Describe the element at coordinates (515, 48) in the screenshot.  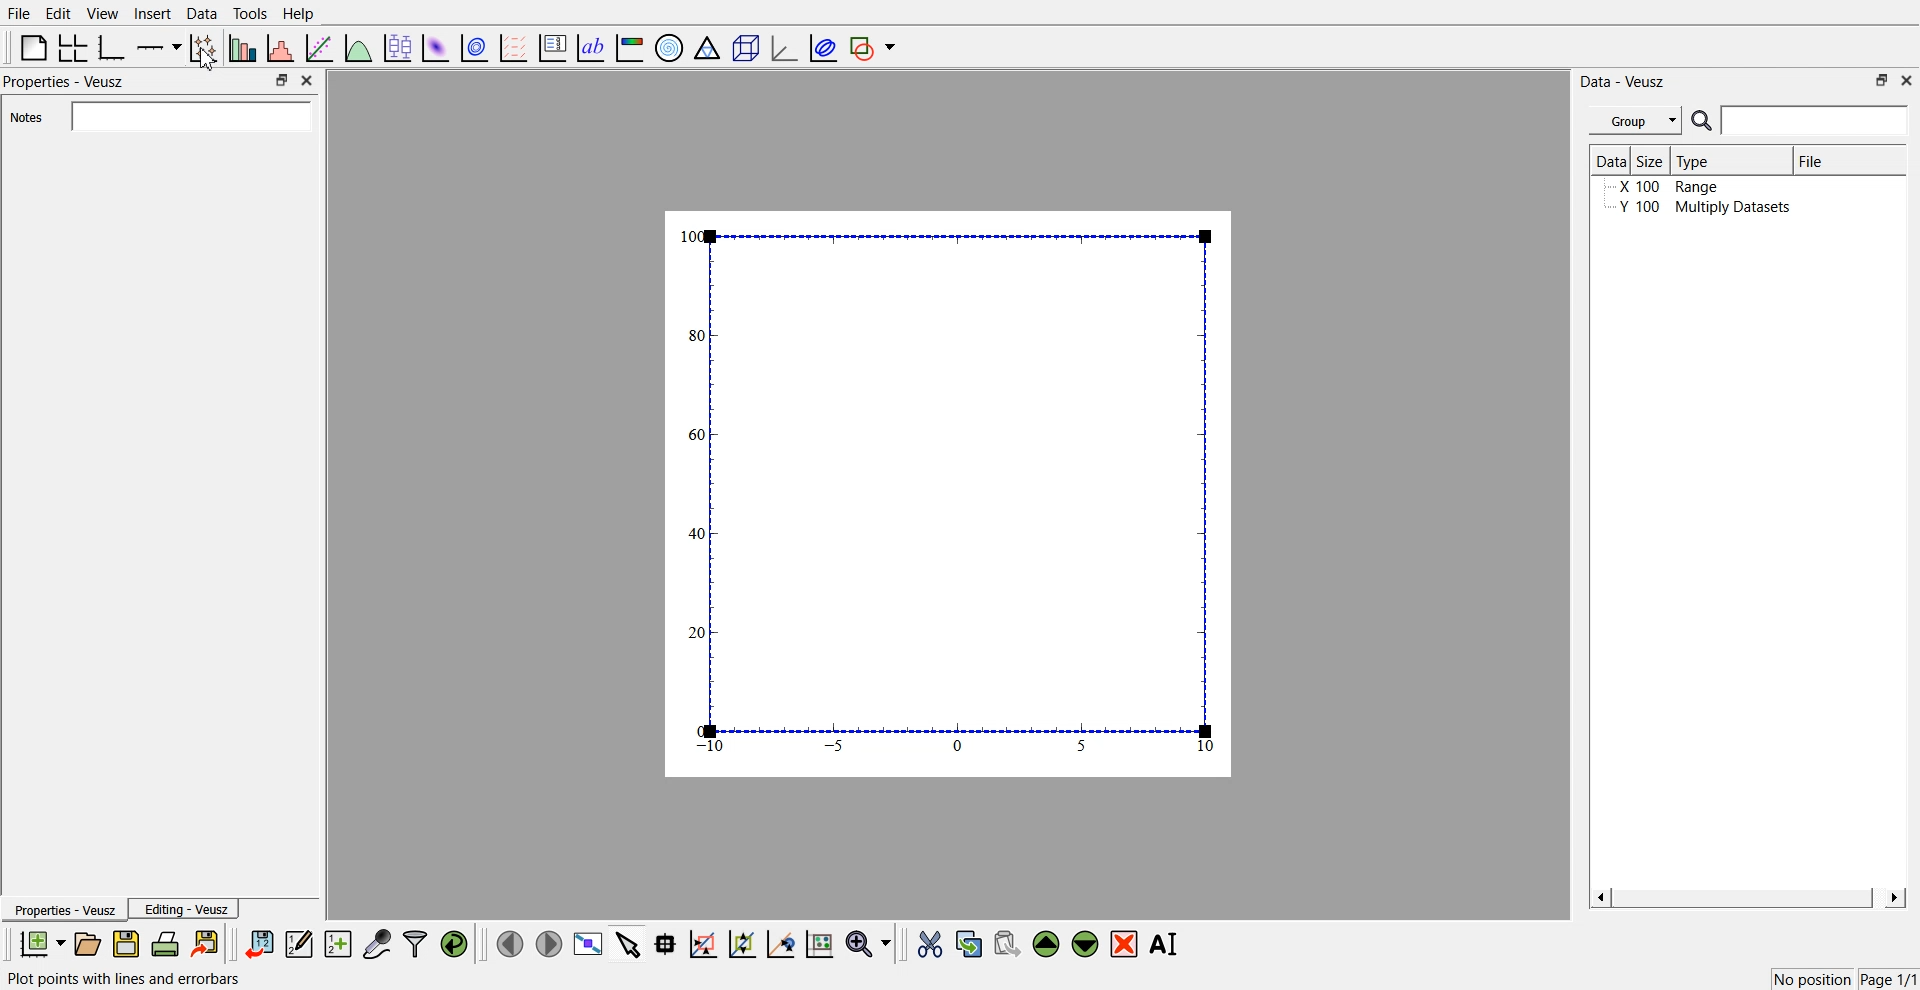
I see `plot a vector set` at that location.